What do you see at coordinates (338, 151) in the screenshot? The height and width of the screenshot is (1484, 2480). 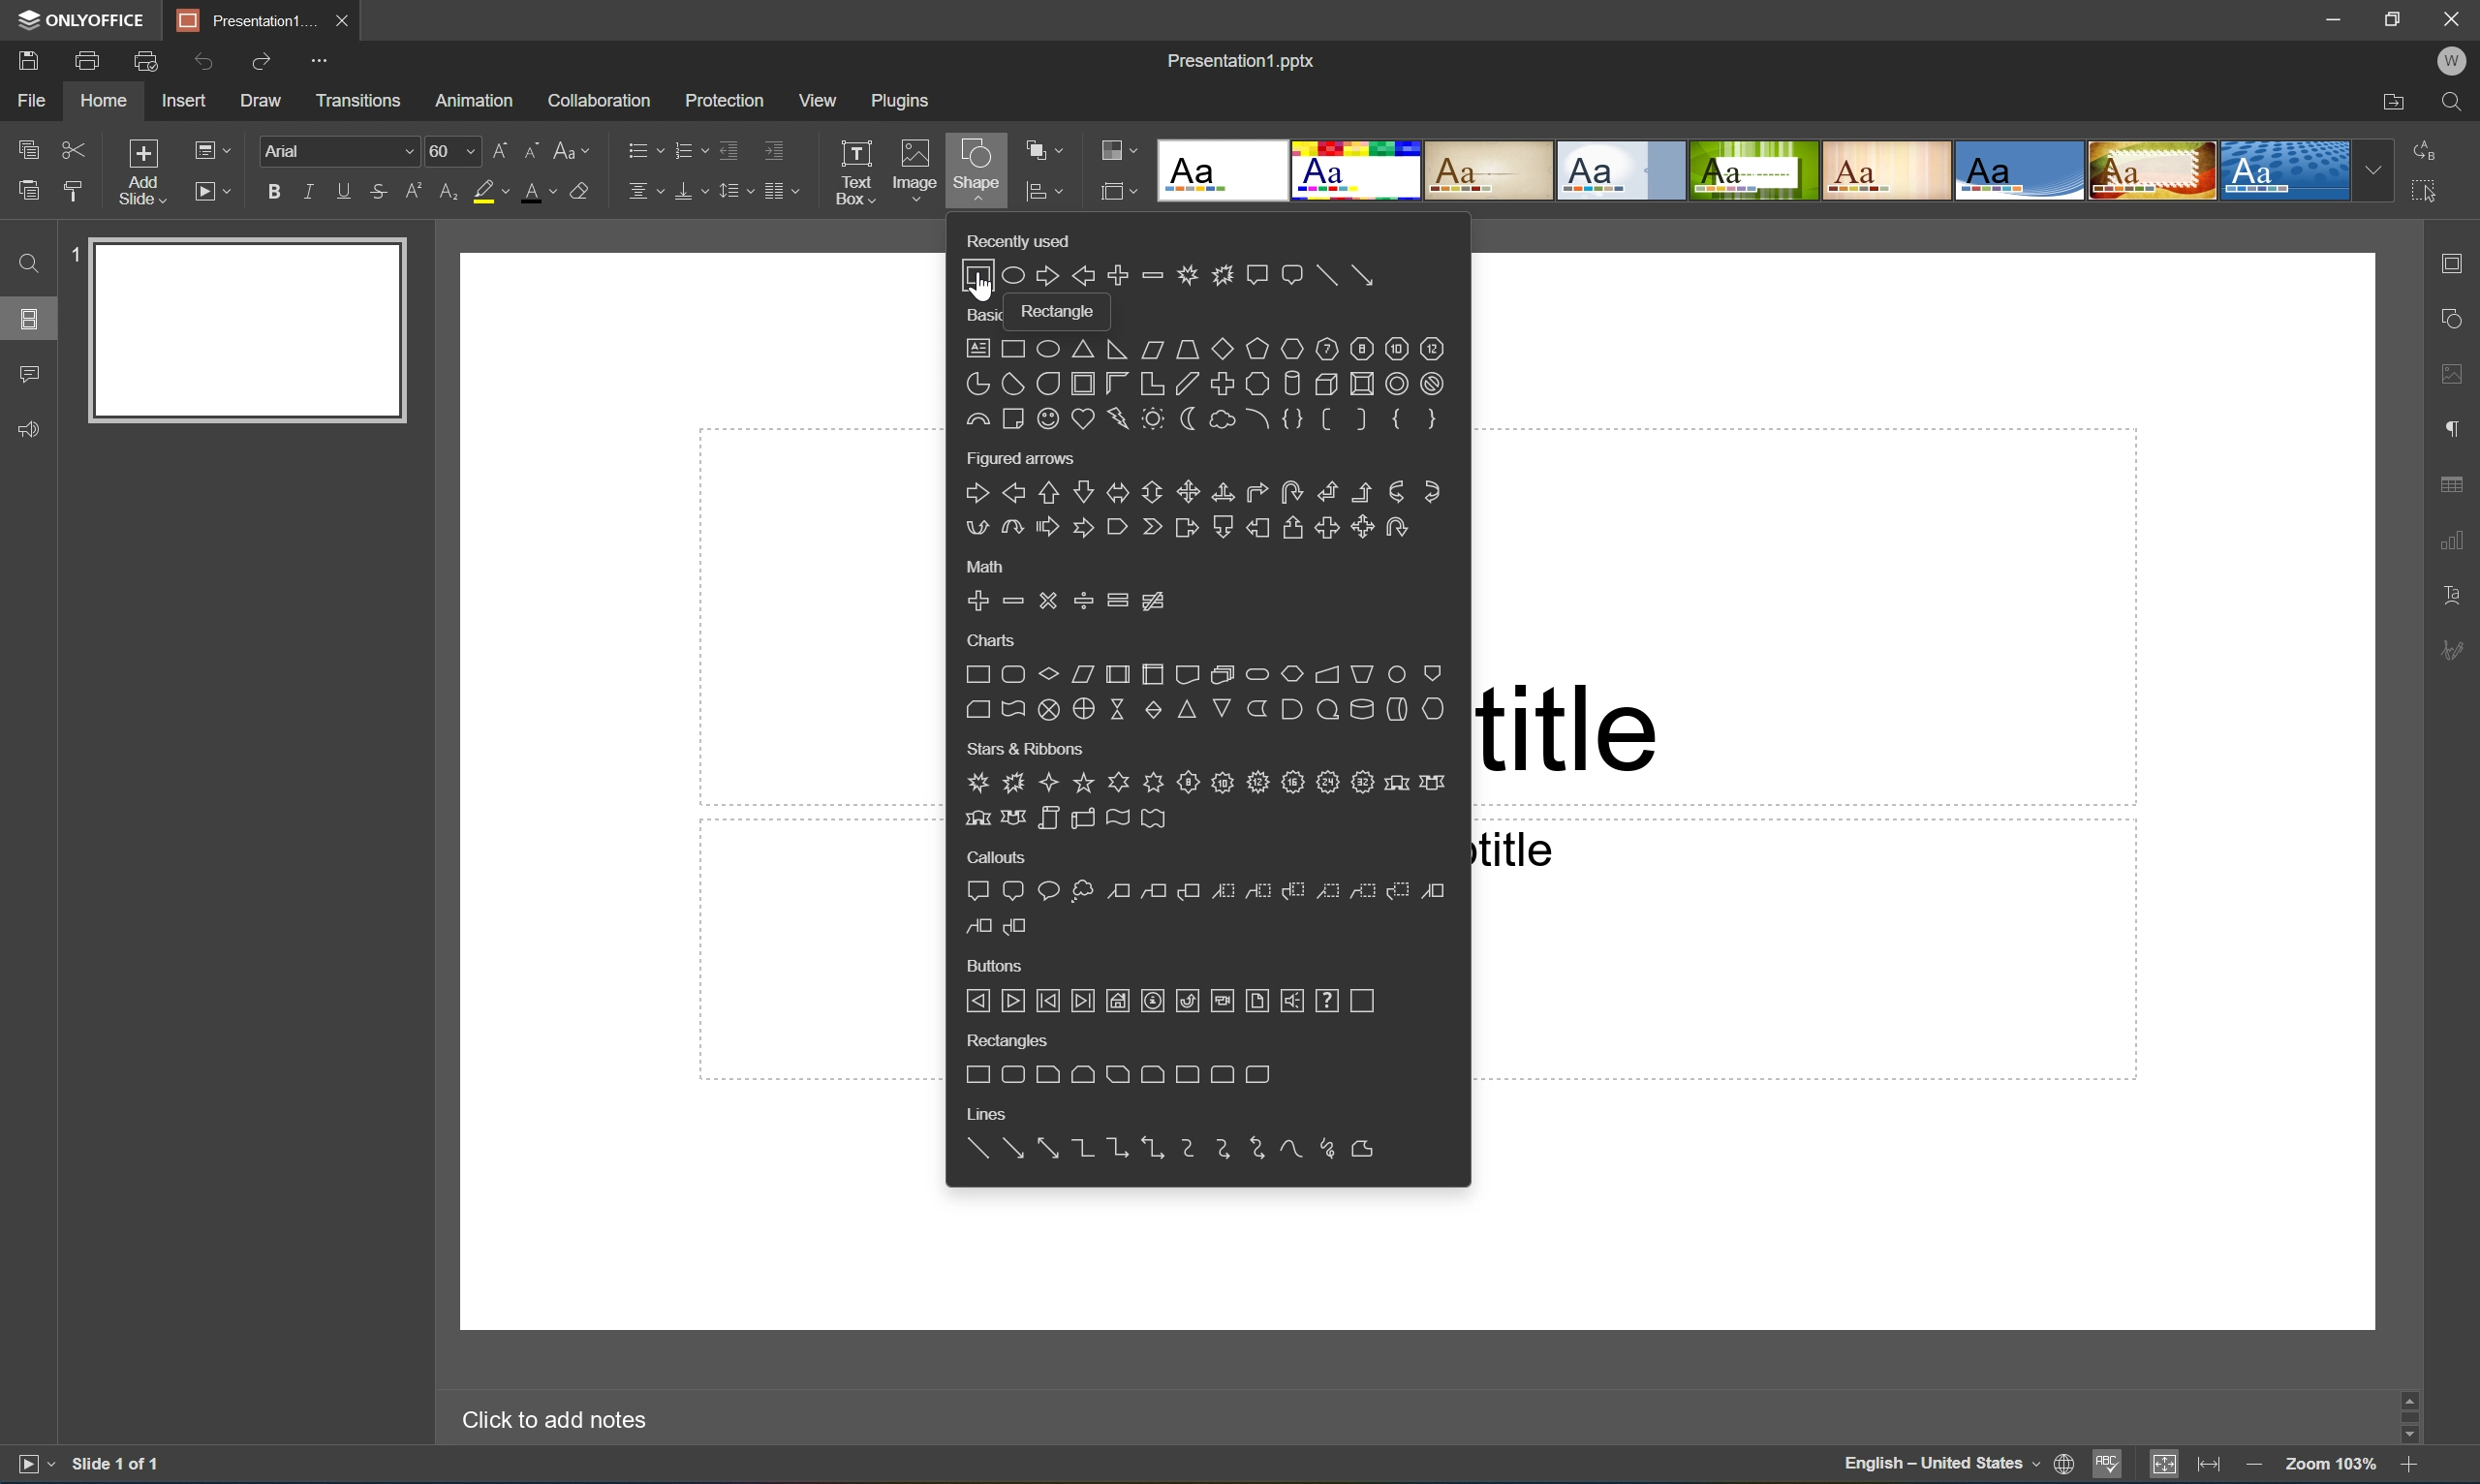 I see `Font` at bounding box center [338, 151].